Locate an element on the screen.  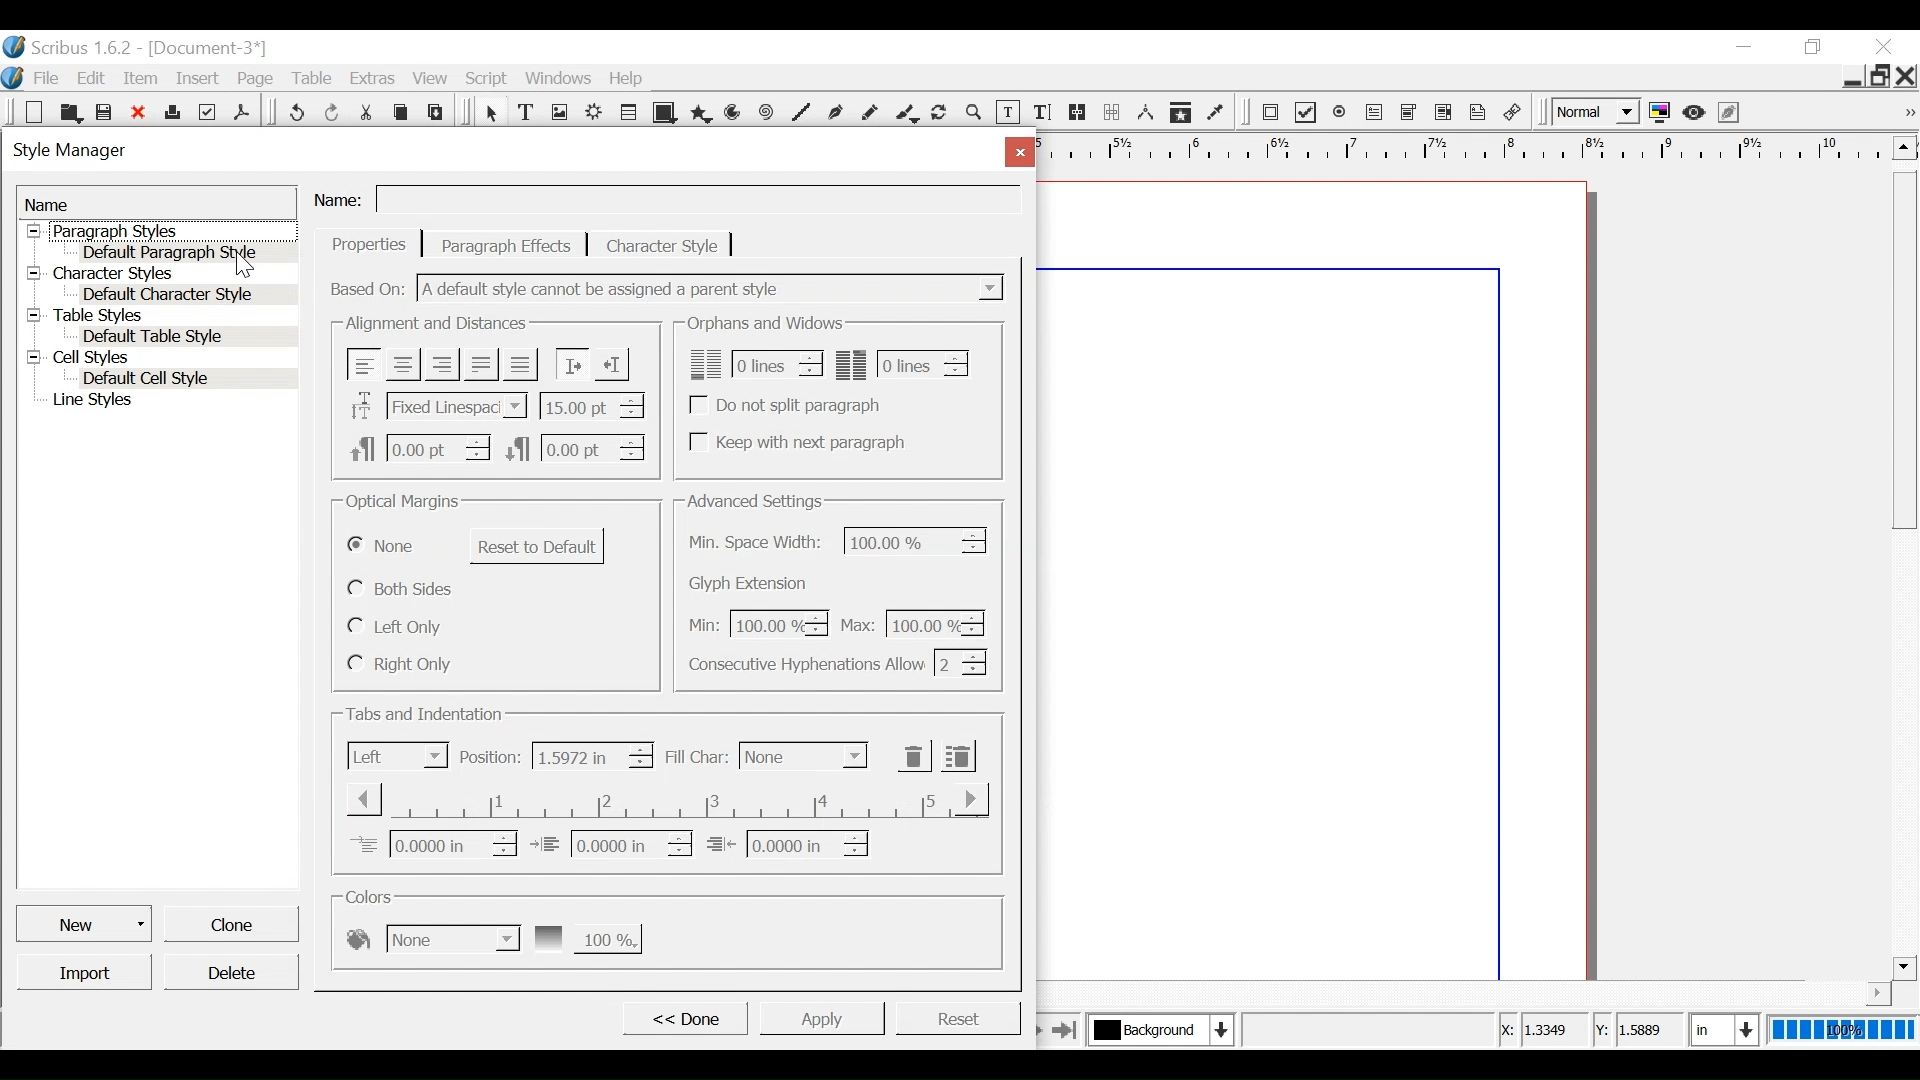
Edit Contents of frame is located at coordinates (1007, 113).